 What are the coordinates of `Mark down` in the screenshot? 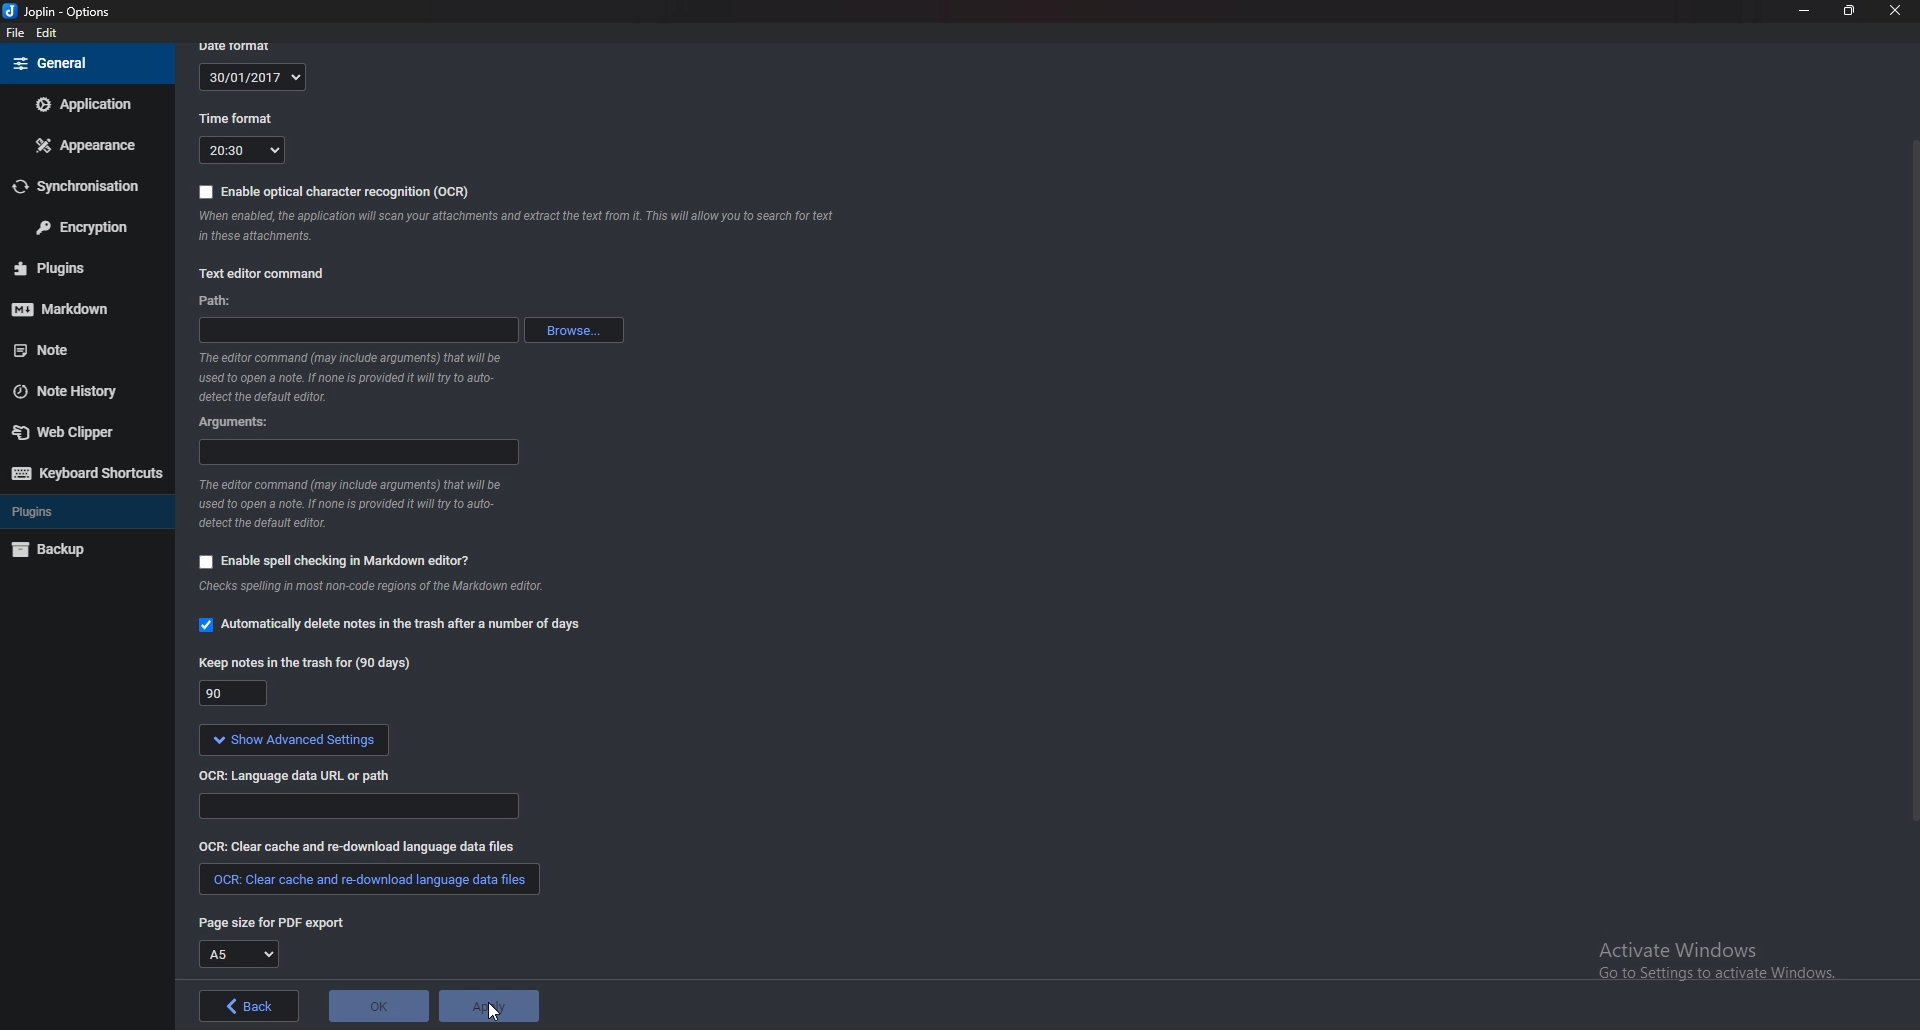 It's located at (75, 308).